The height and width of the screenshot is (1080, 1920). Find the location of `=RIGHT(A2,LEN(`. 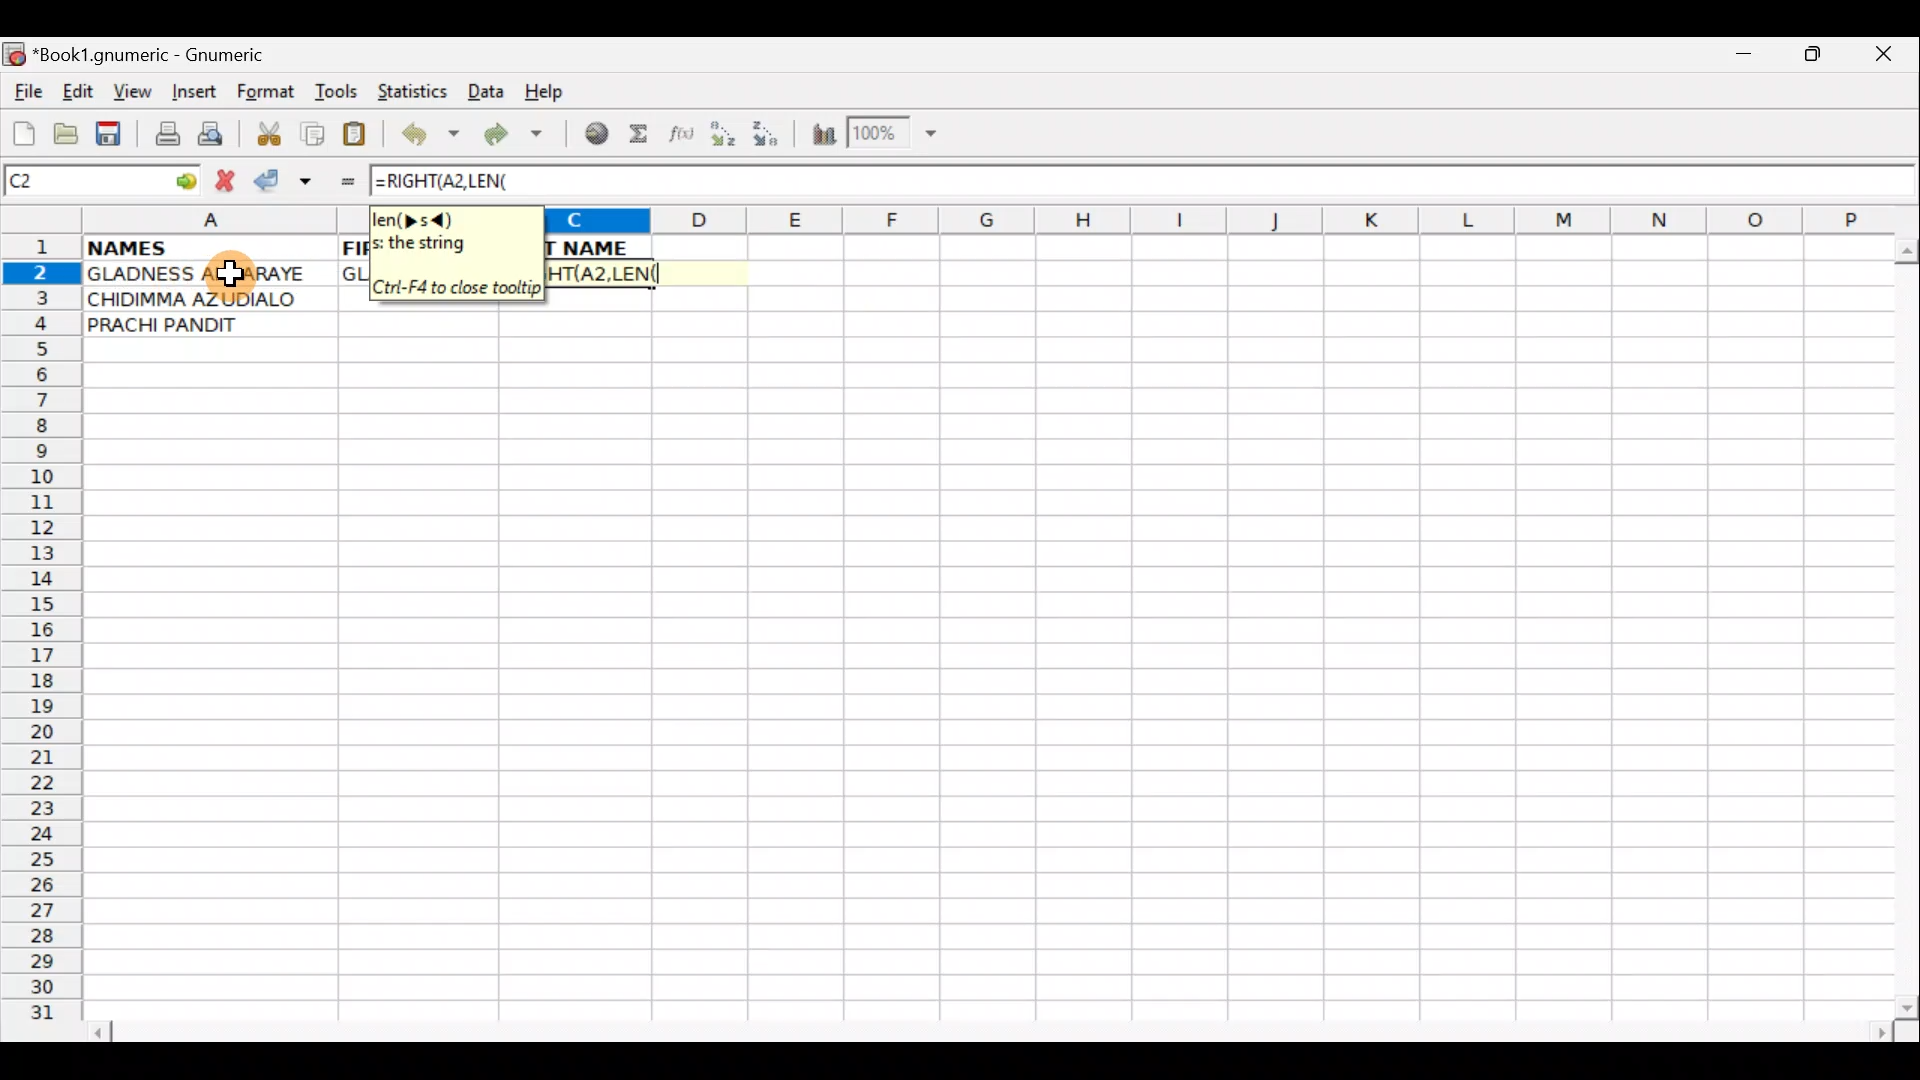

=RIGHT(A2,LEN( is located at coordinates (601, 274).